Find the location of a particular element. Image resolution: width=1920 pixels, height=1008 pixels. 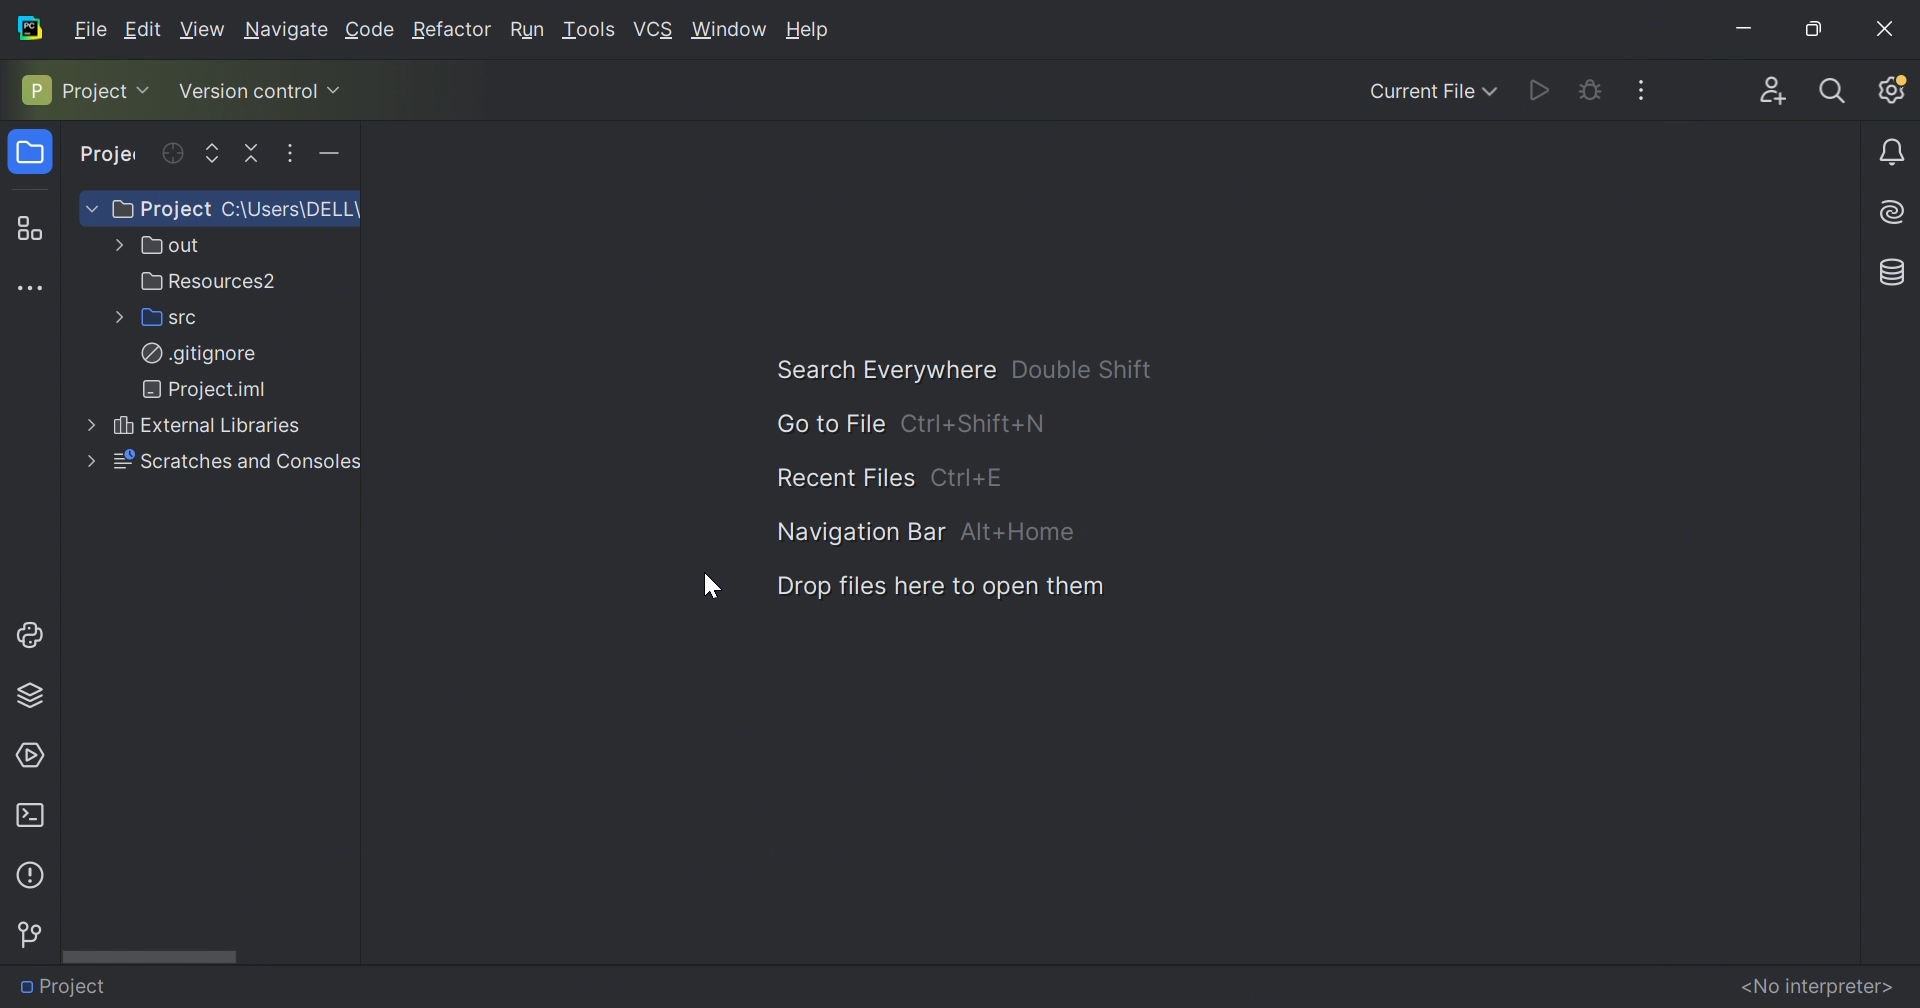

Project is located at coordinates (111, 156).